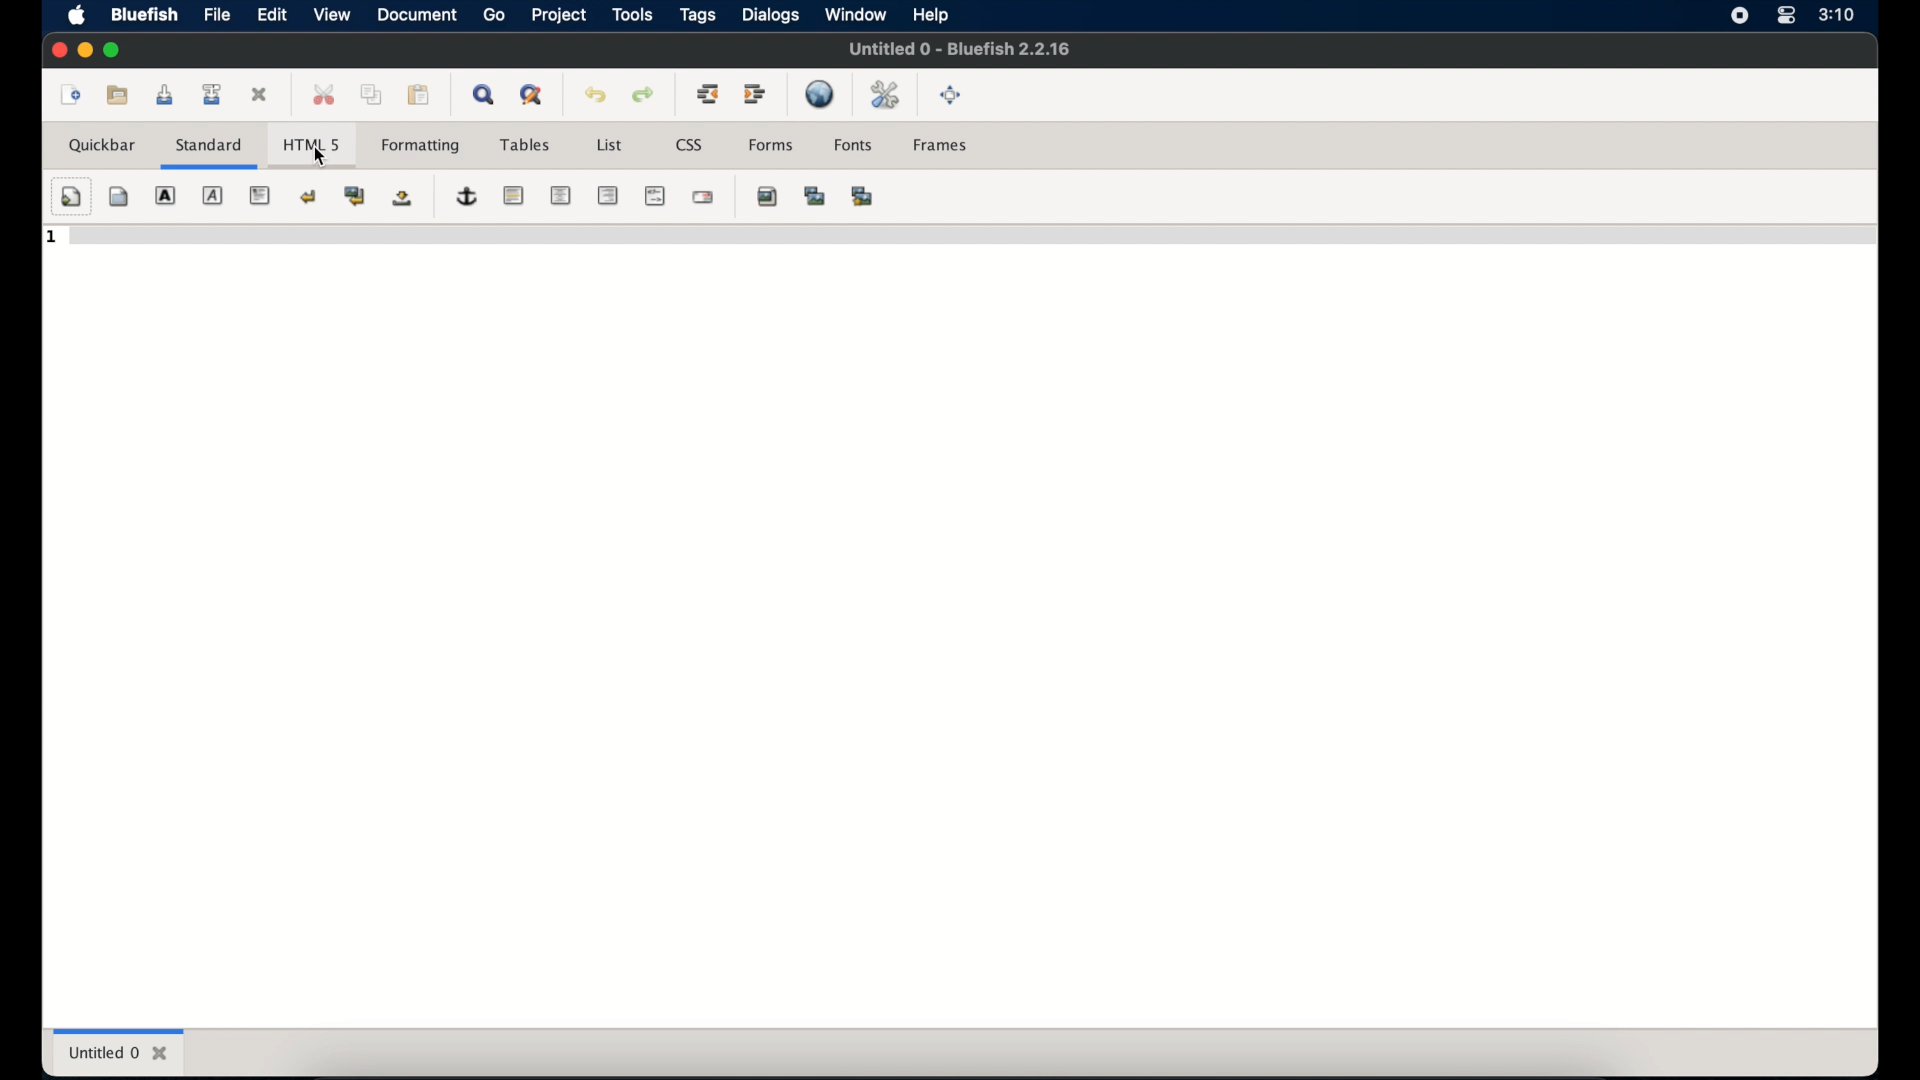 This screenshot has height=1080, width=1920. Describe the element at coordinates (861, 196) in the screenshot. I see `multi thumbnail` at that location.